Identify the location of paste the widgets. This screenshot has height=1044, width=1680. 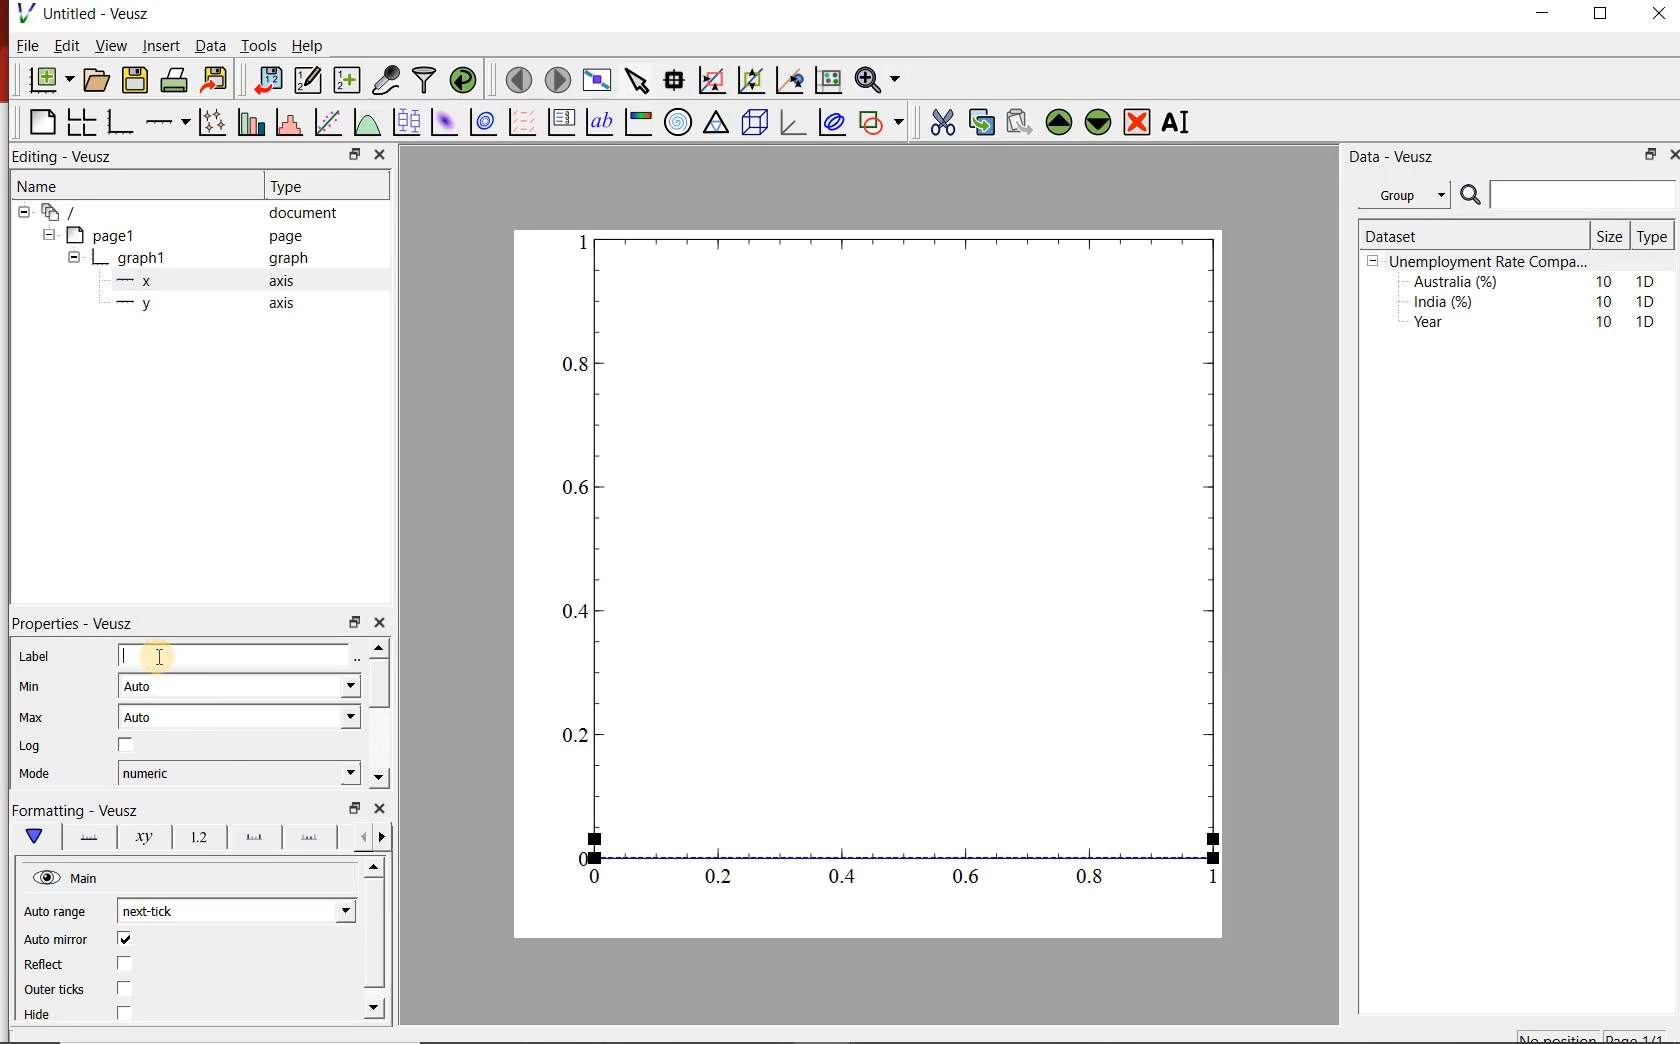
(1020, 122).